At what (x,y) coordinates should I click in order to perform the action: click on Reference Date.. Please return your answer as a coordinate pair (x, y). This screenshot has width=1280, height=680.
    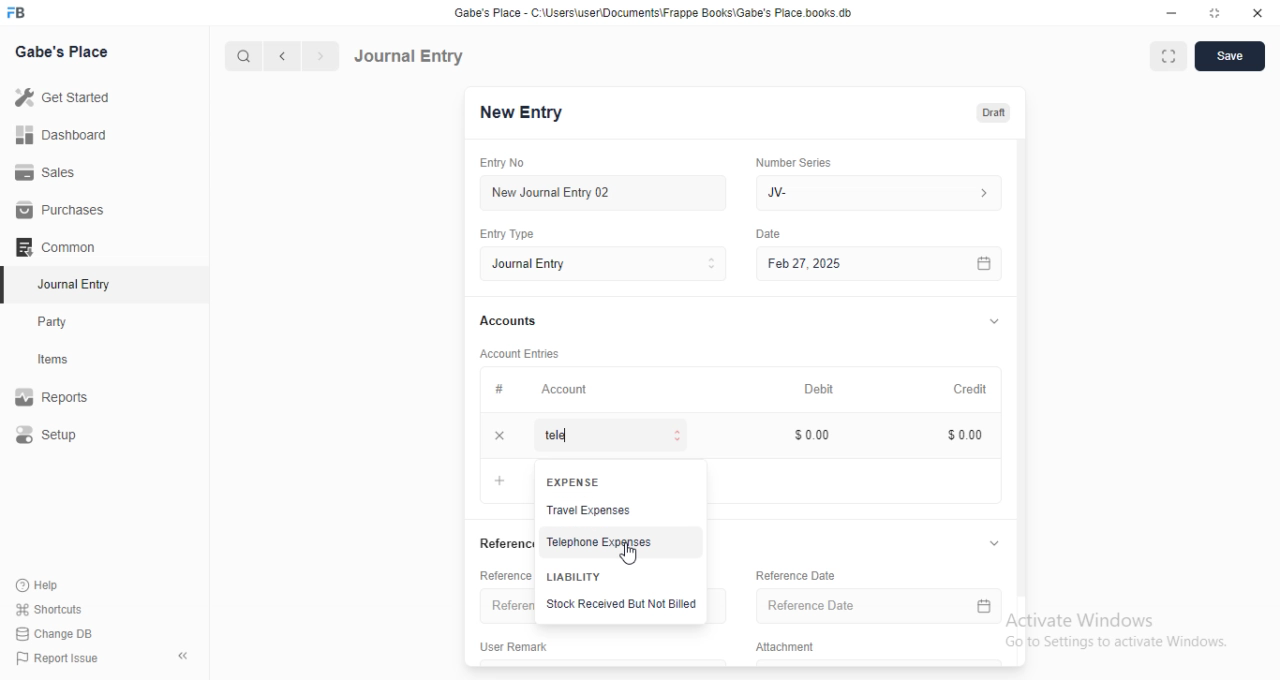
    Looking at the image, I should click on (865, 608).